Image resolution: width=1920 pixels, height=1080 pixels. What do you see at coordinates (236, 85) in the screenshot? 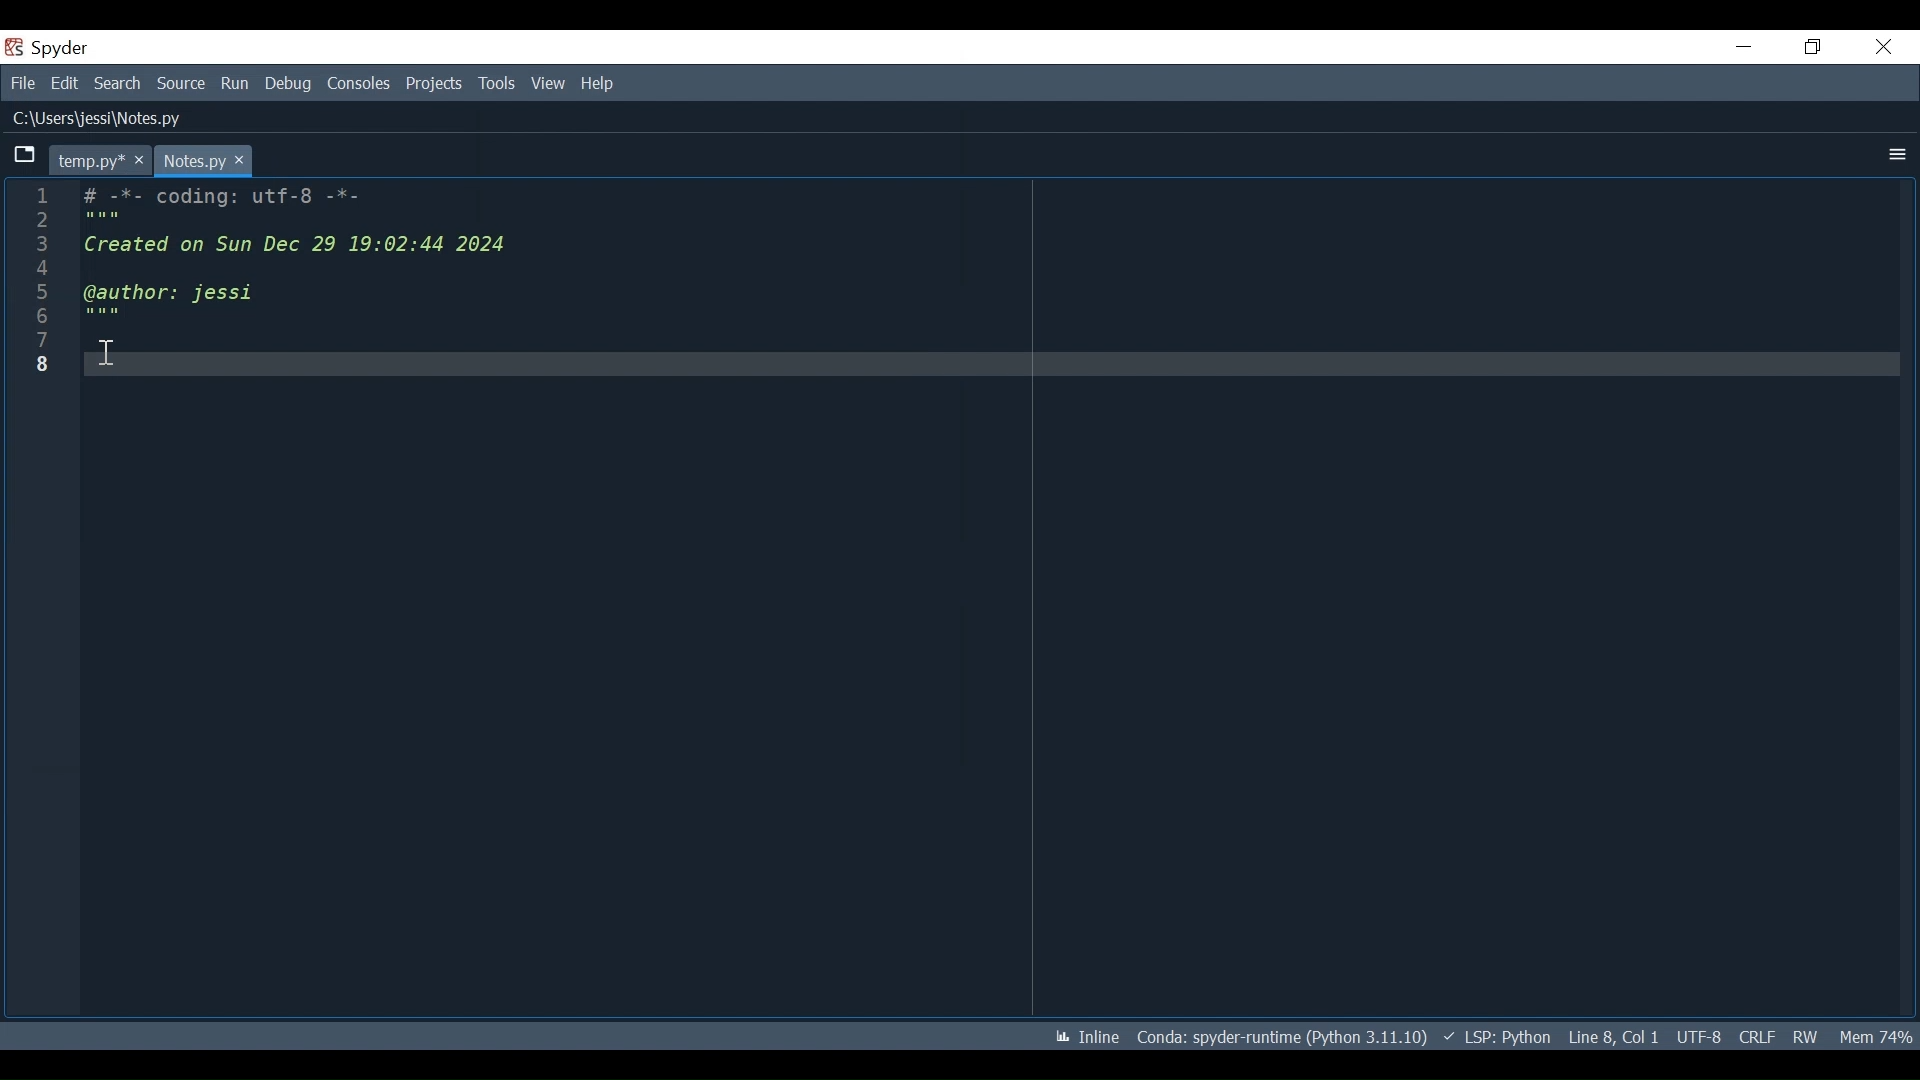
I see `Run` at bounding box center [236, 85].